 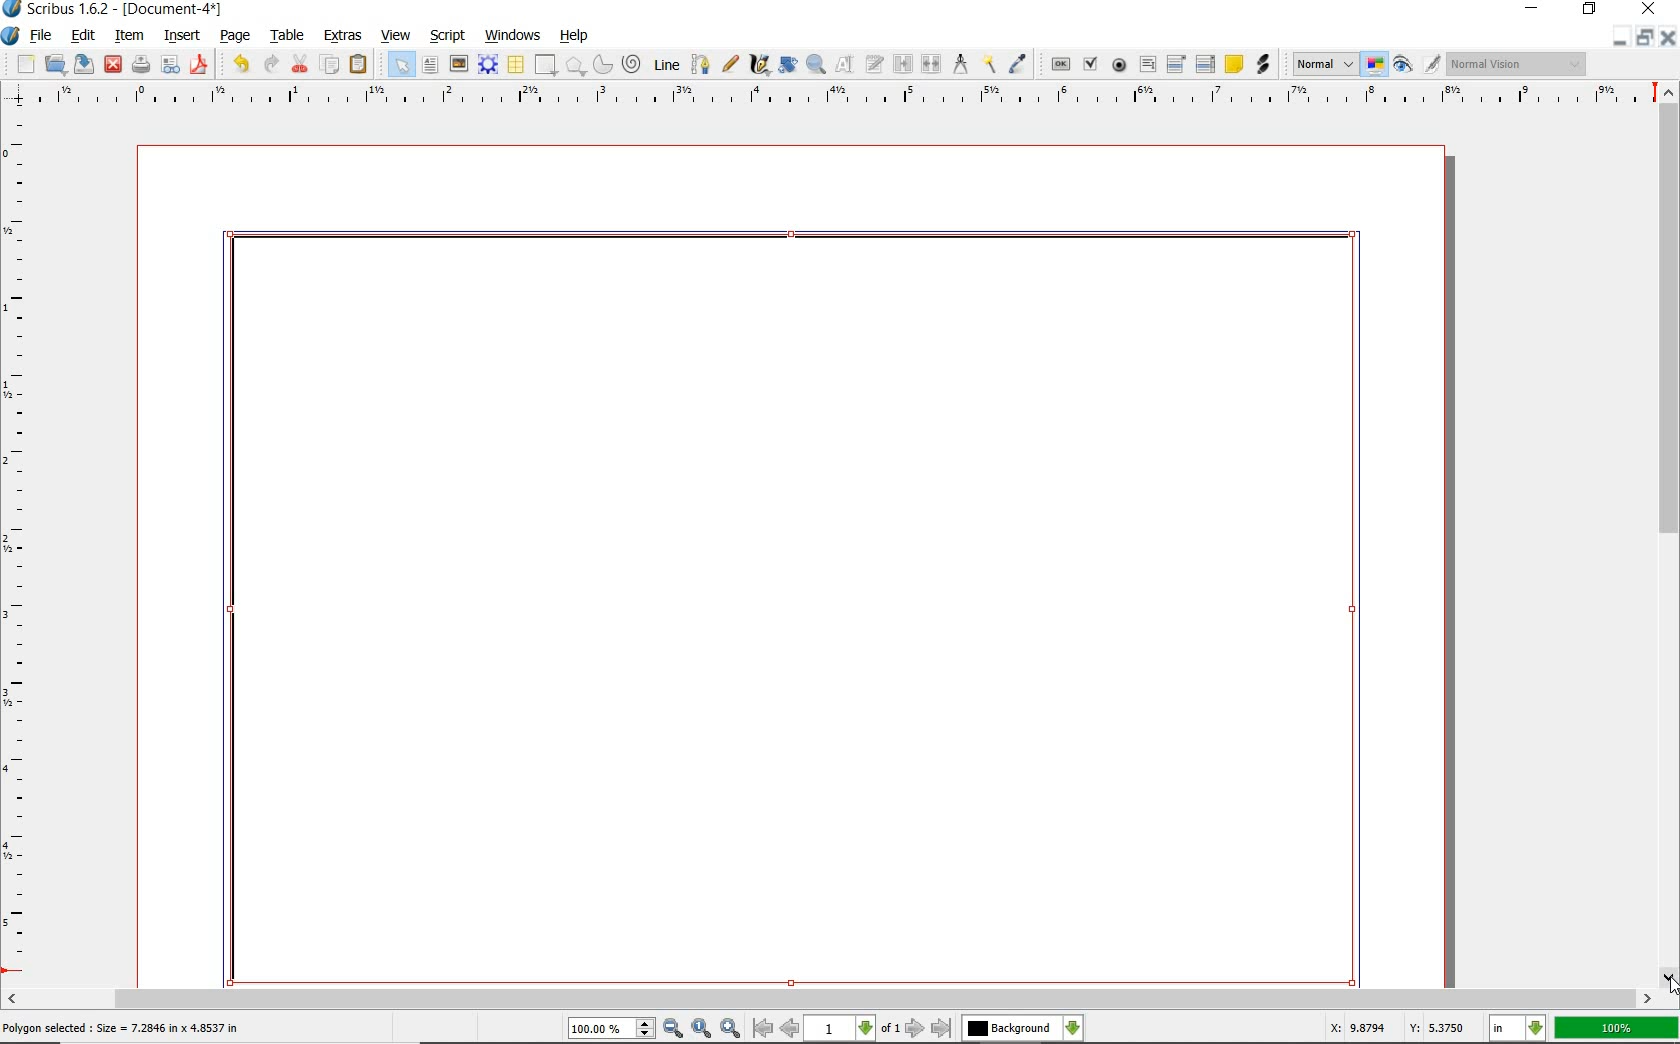 What do you see at coordinates (1518, 1028) in the screenshot?
I see `in` at bounding box center [1518, 1028].